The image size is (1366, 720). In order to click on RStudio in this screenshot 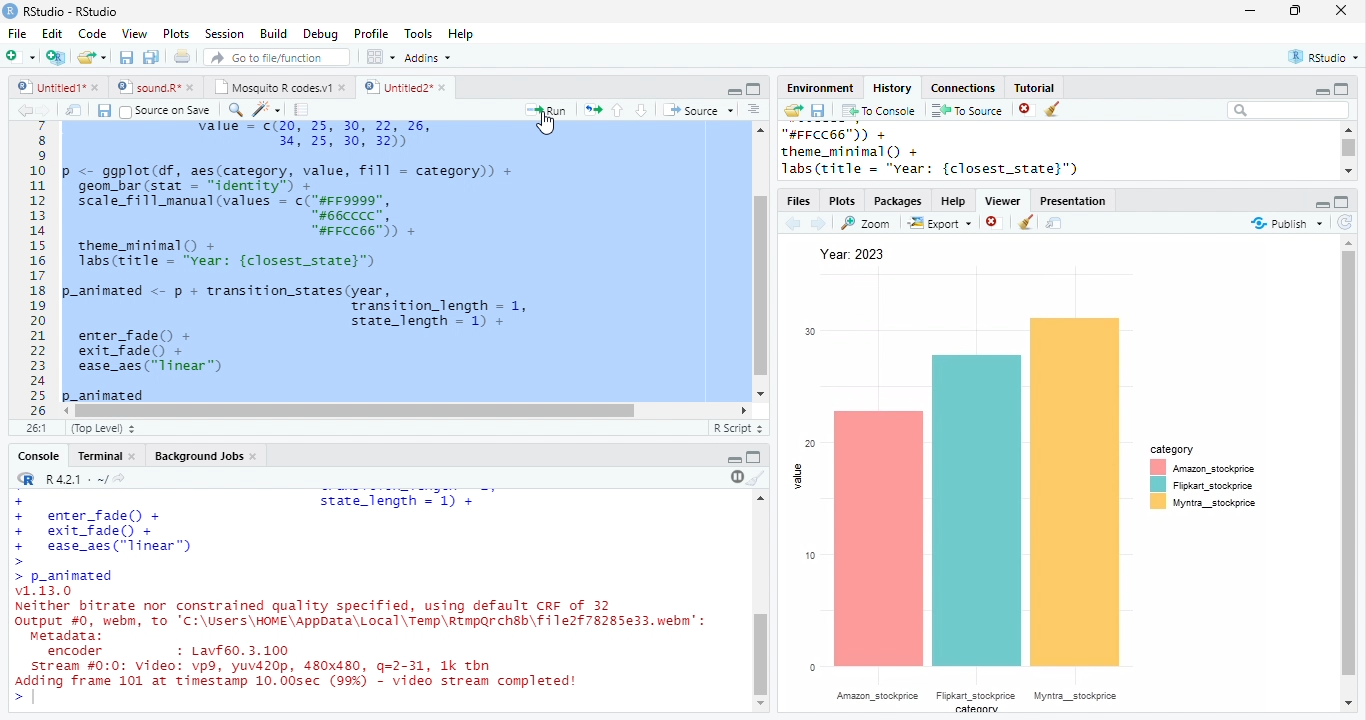, I will do `click(1324, 56)`.